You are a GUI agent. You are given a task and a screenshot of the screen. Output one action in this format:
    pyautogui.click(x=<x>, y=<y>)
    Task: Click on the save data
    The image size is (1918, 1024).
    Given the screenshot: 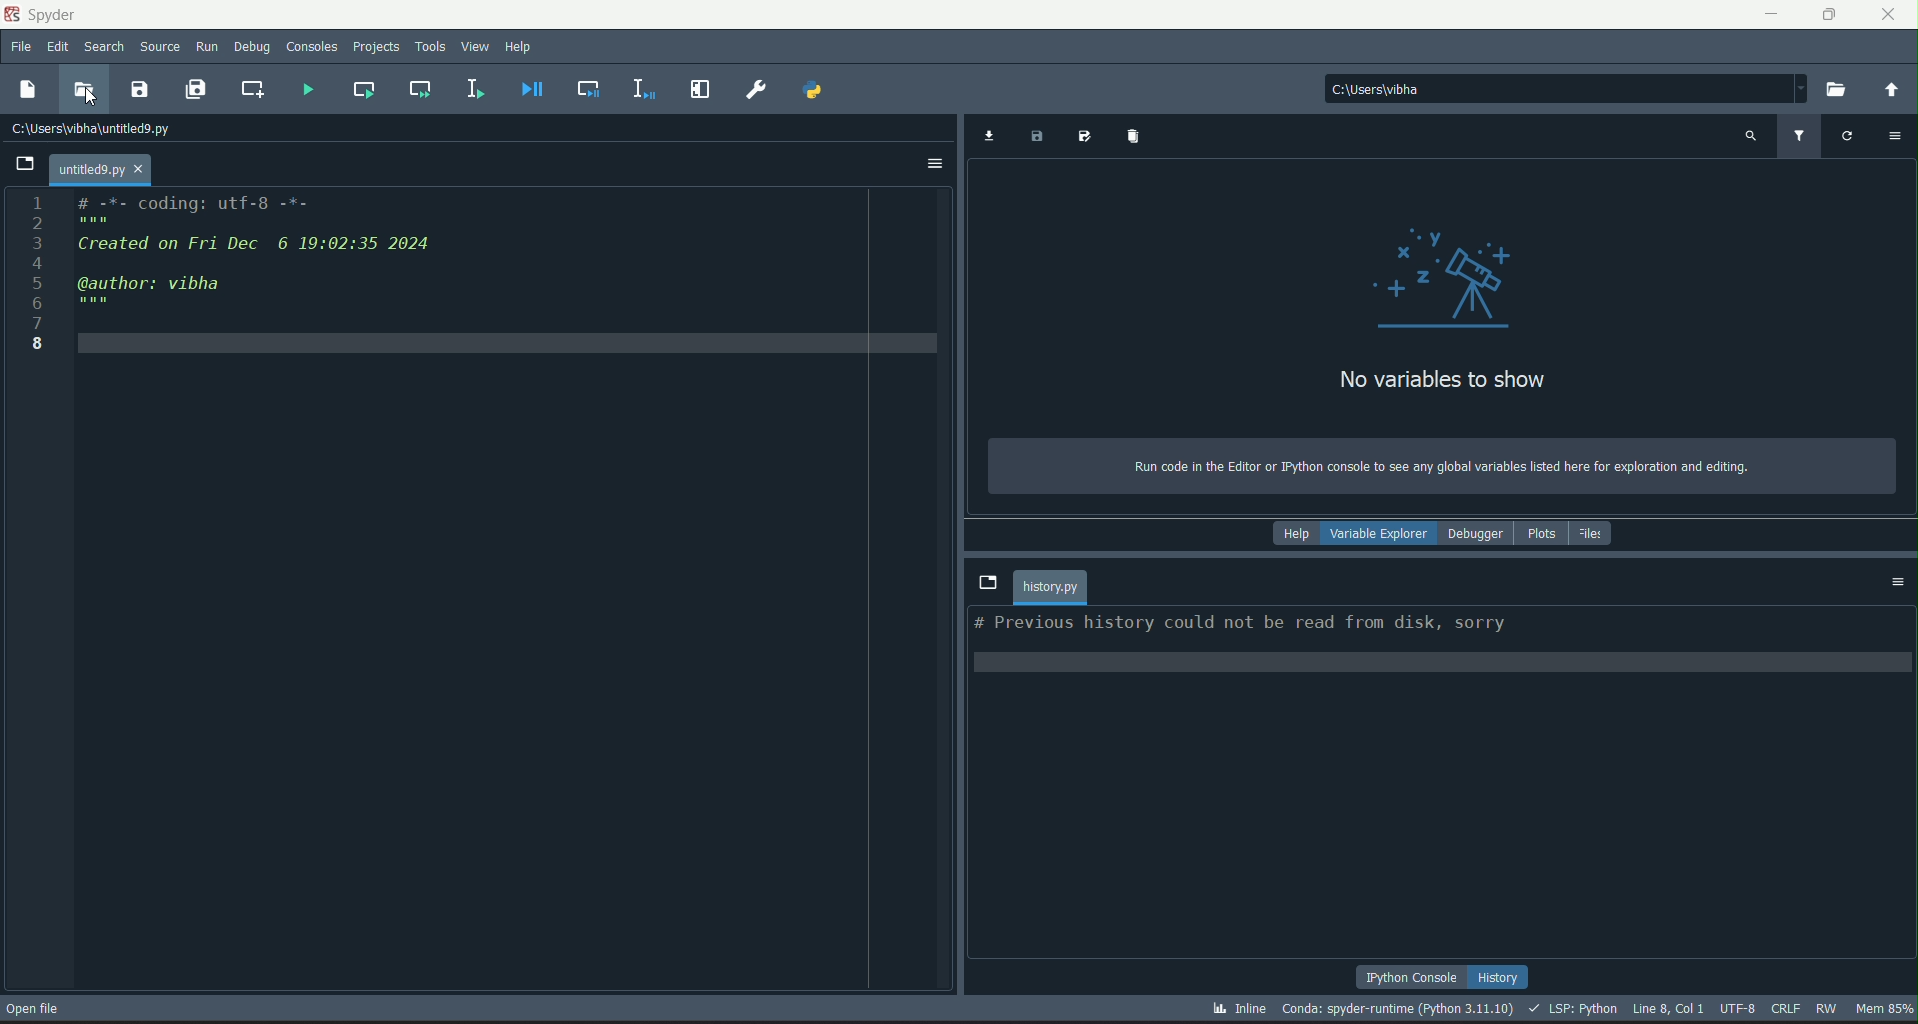 What is the action you would take?
    pyautogui.click(x=1038, y=138)
    